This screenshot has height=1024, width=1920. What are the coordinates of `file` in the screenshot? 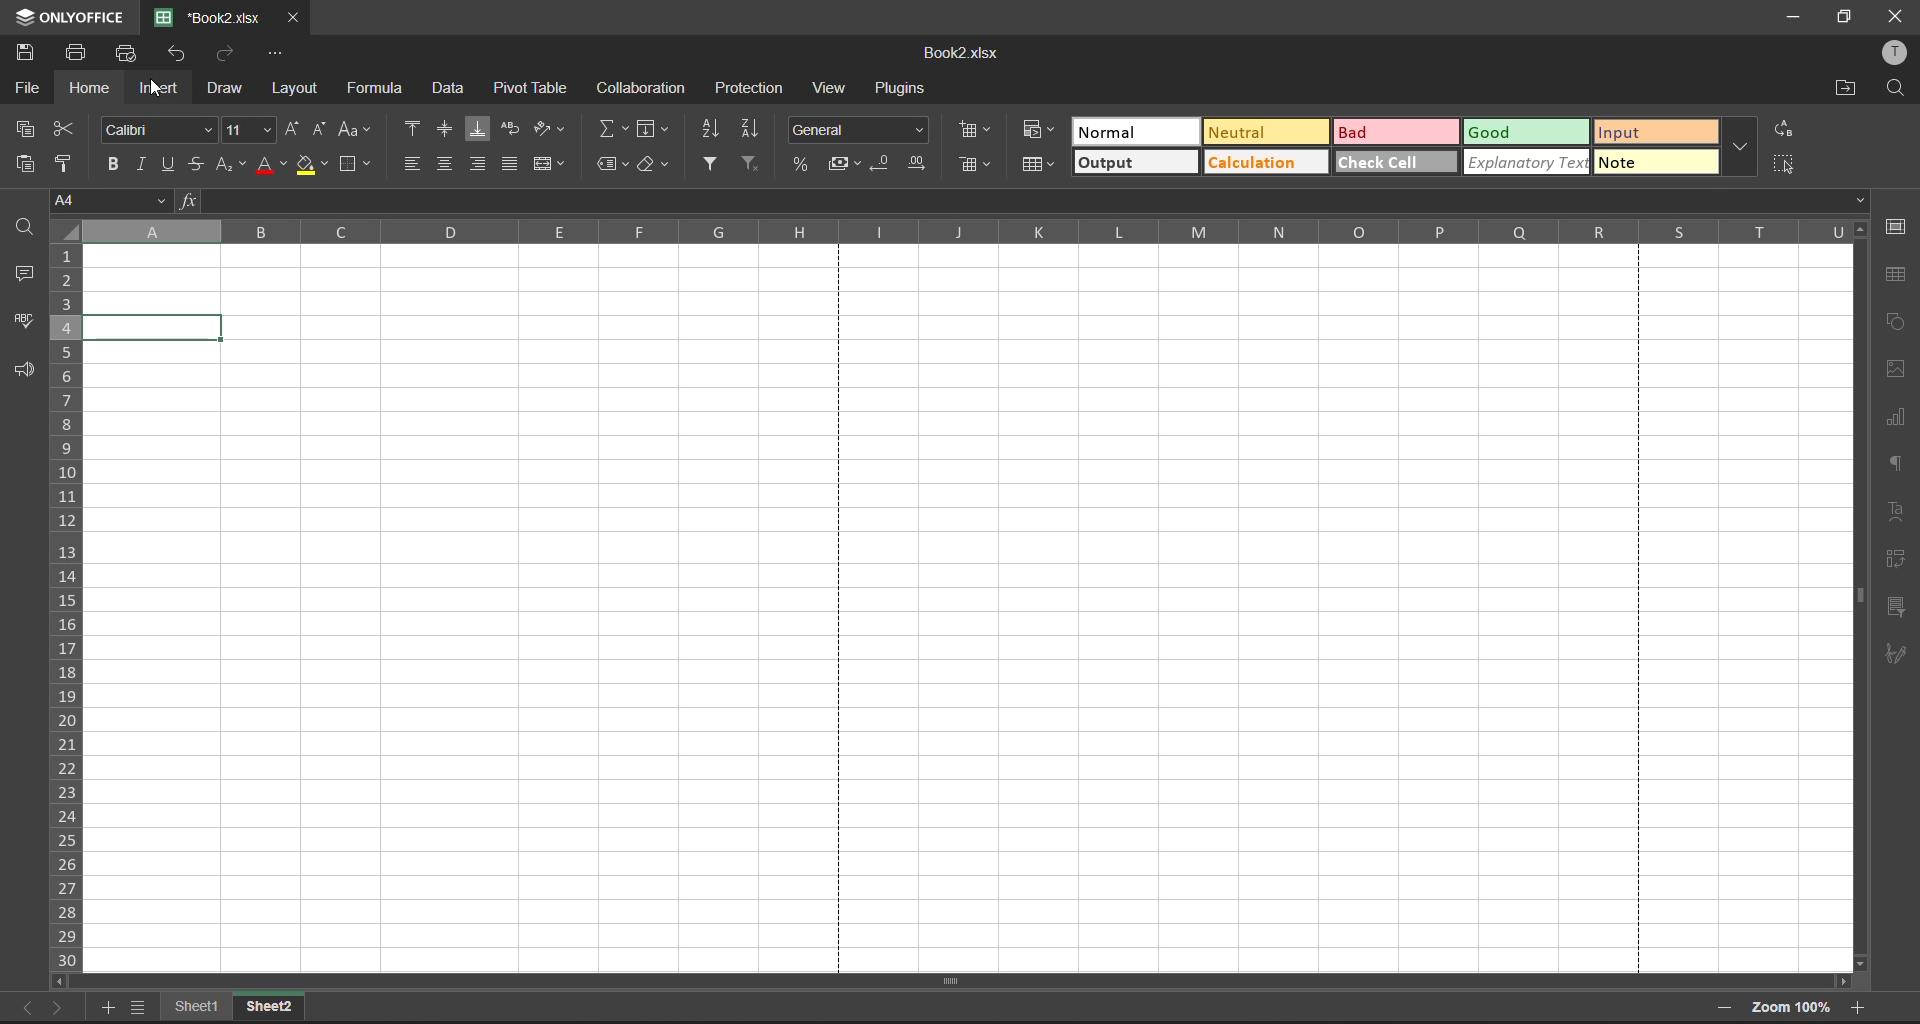 It's located at (24, 91).